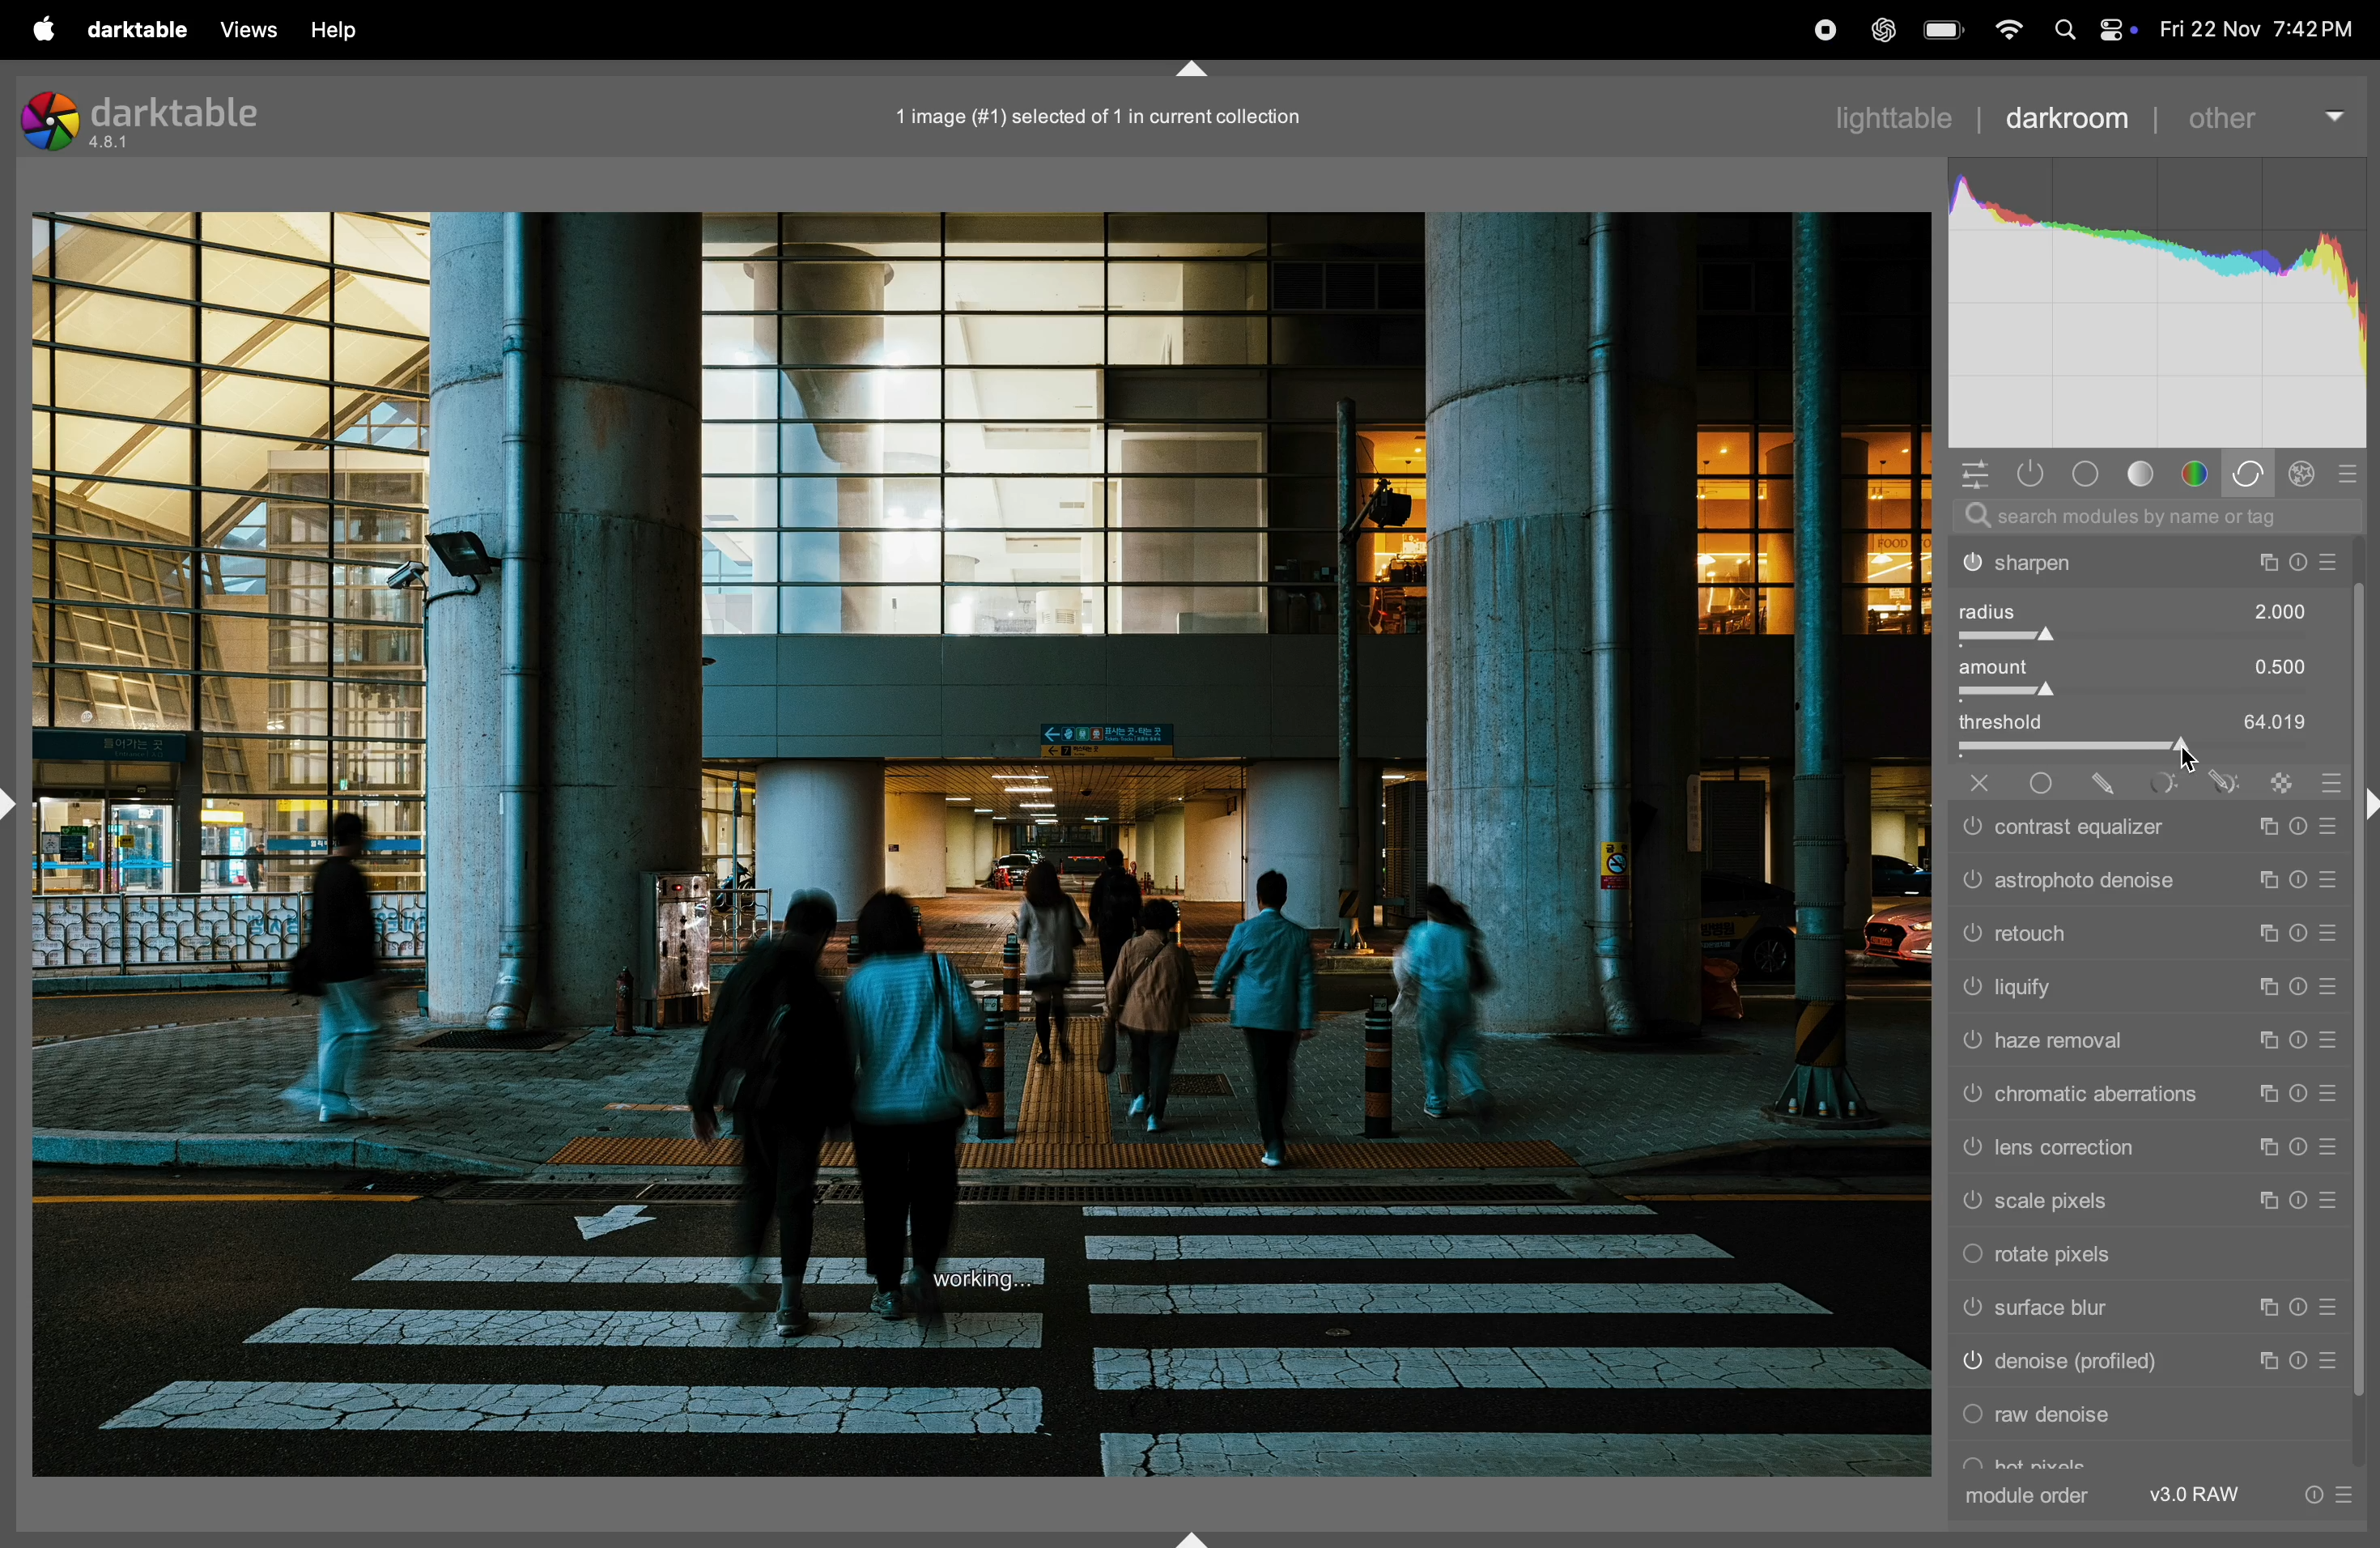 The image size is (2380, 1548). Describe the element at coordinates (2147, 934) in the screenshot. I see `retouch` at that location.